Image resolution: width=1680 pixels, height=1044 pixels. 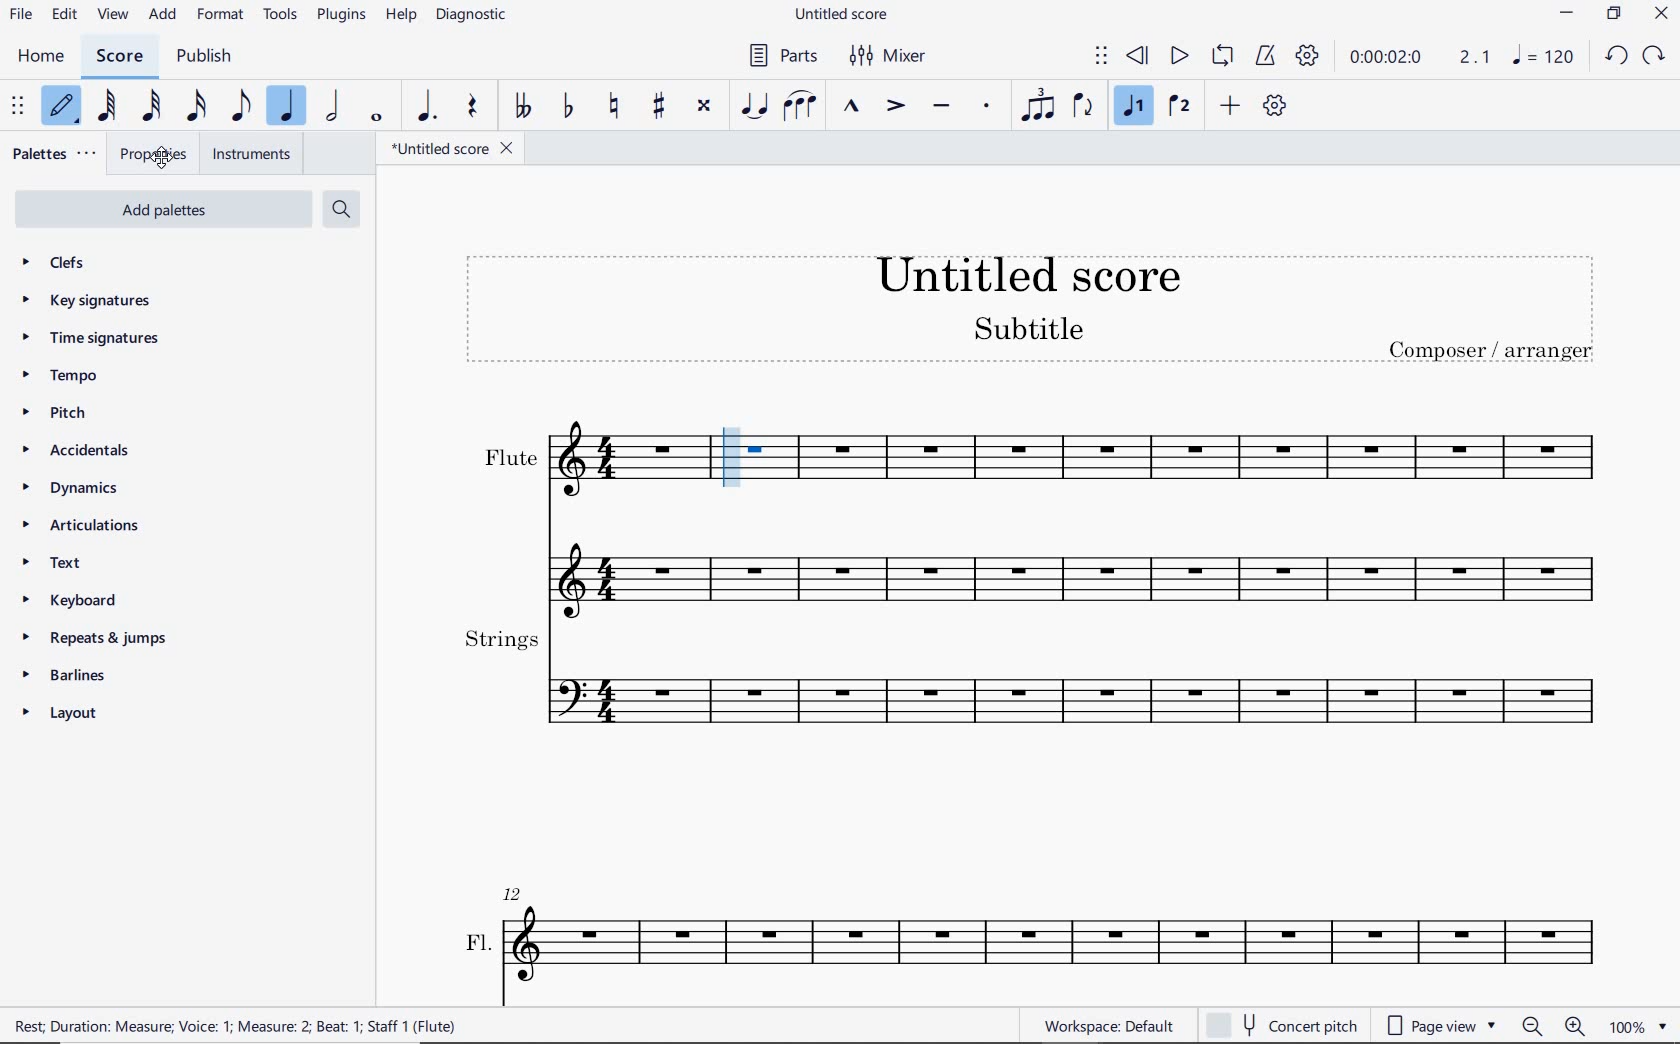 What do you see at coordinates (1421, 60) in the screenshot?
I see `PLAY TIME` at bounding box center [1421, 60].